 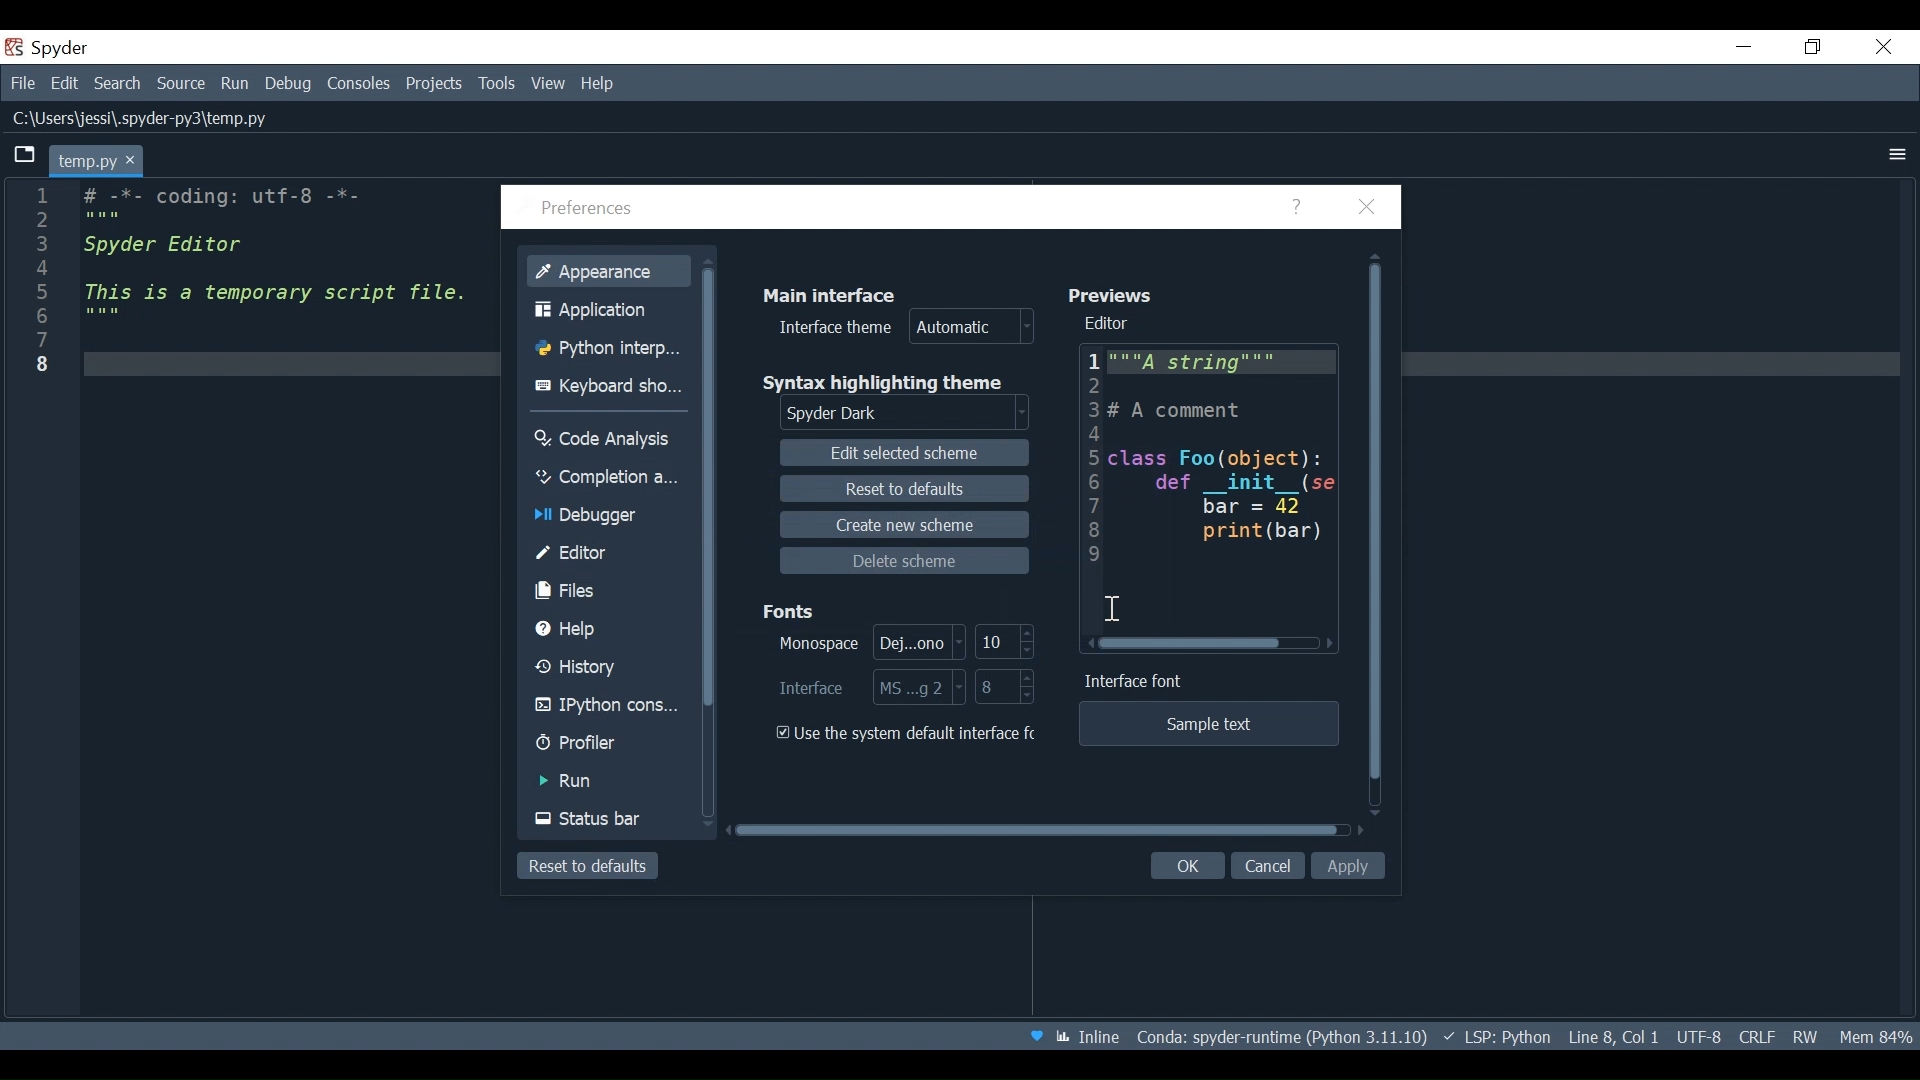 What do you see at coordinates (1035, 1038) in the screenshot?
I see `Help Spyder` at bounding box center [1035, 1038].